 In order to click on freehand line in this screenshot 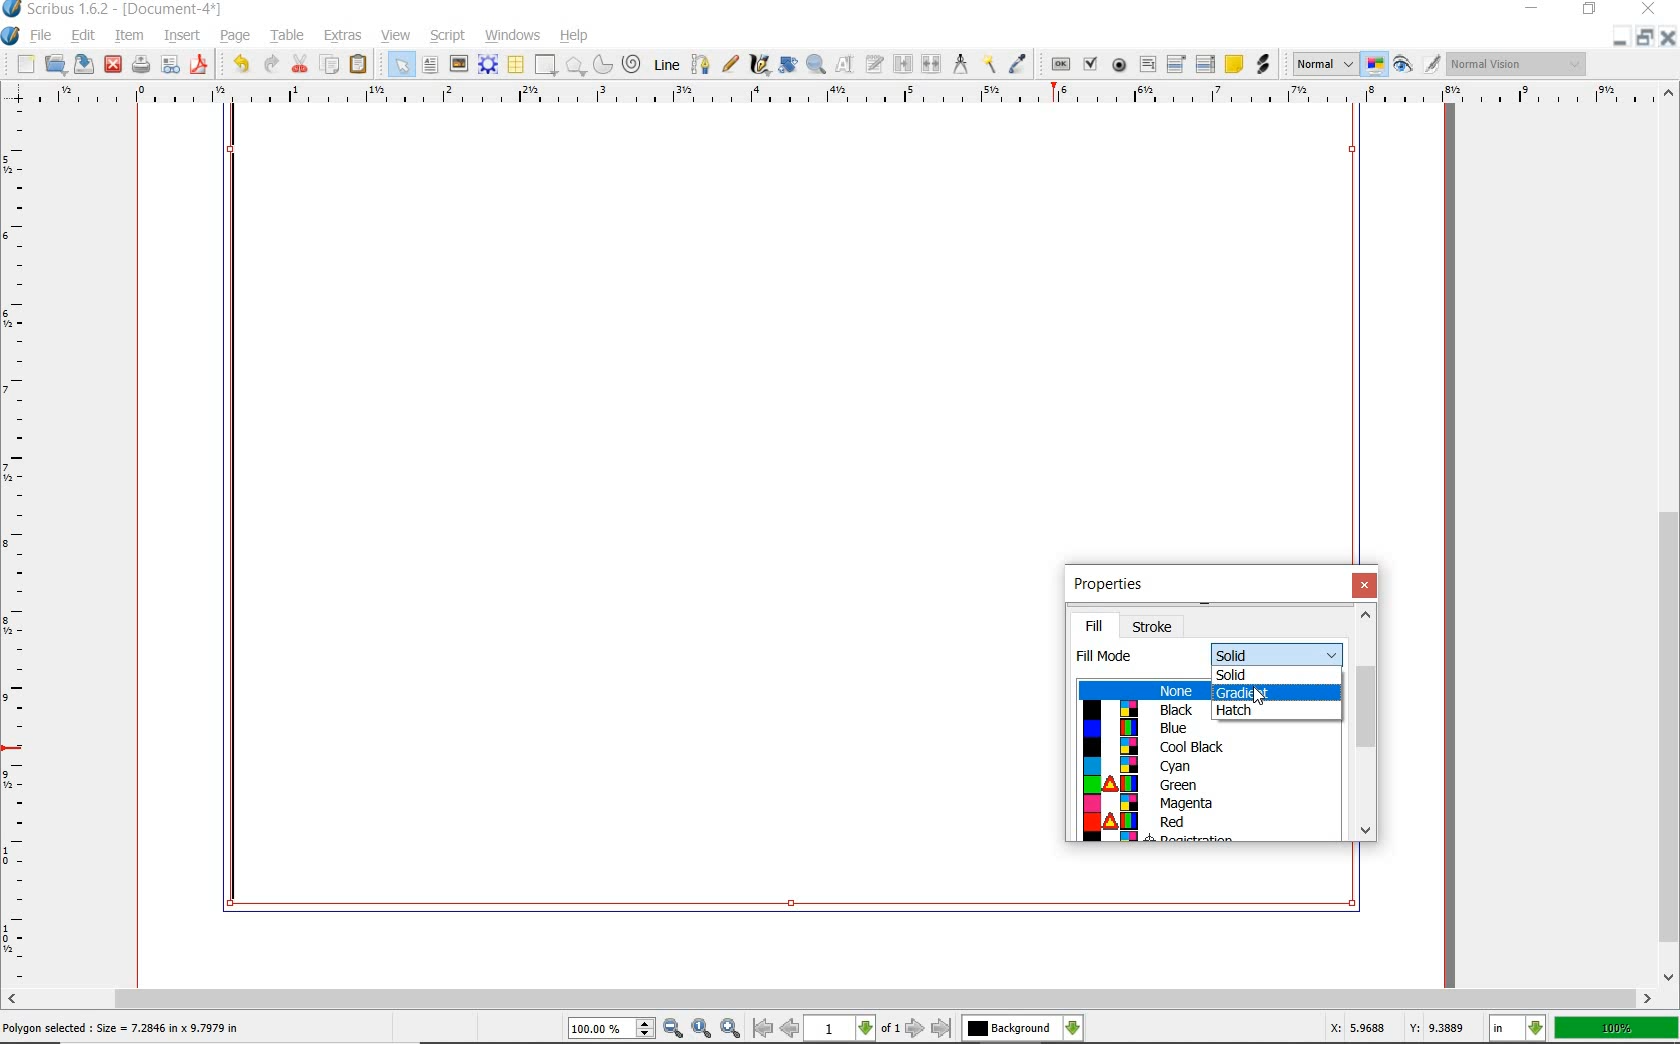, I will do `click(732, 65)`.